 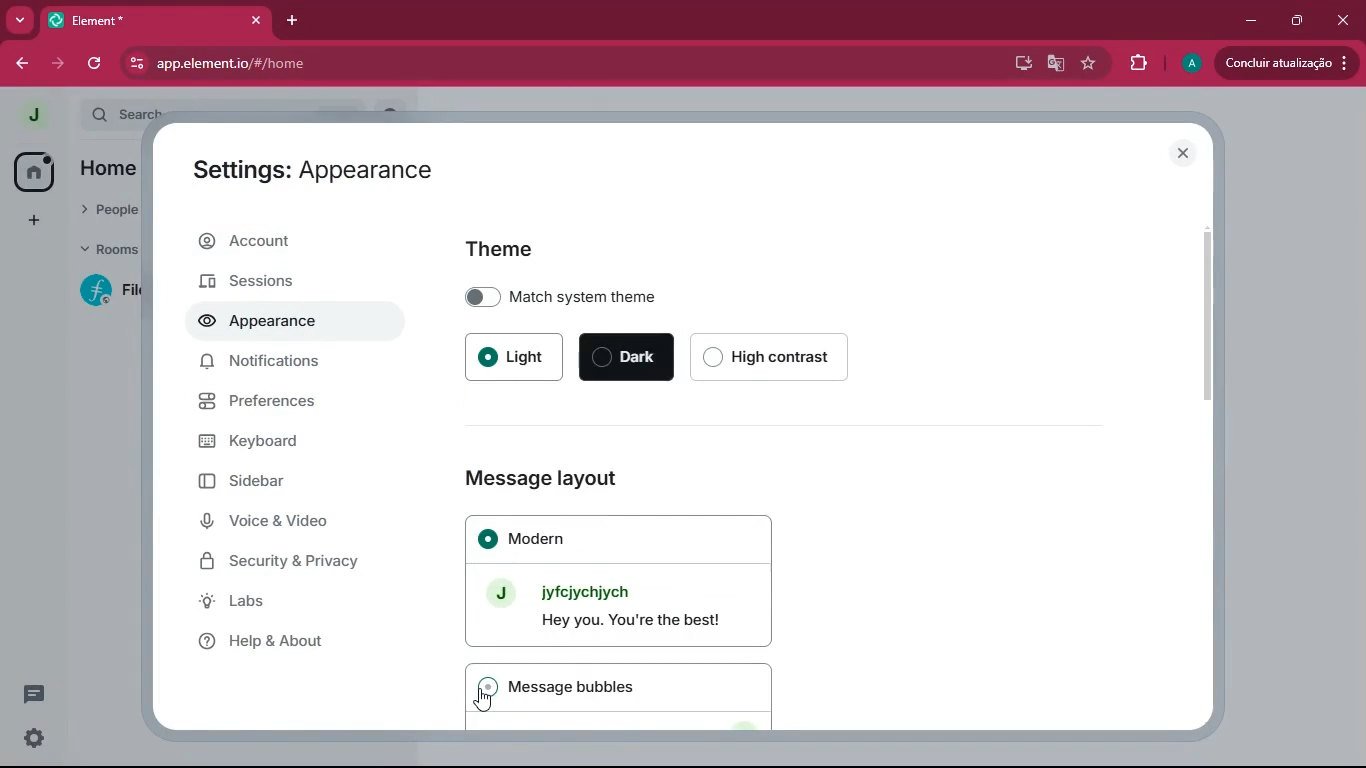 What do you see at coordinates (272, 437) in the screenshot?
I see `Keyboard` at bounding box center [272, 437].